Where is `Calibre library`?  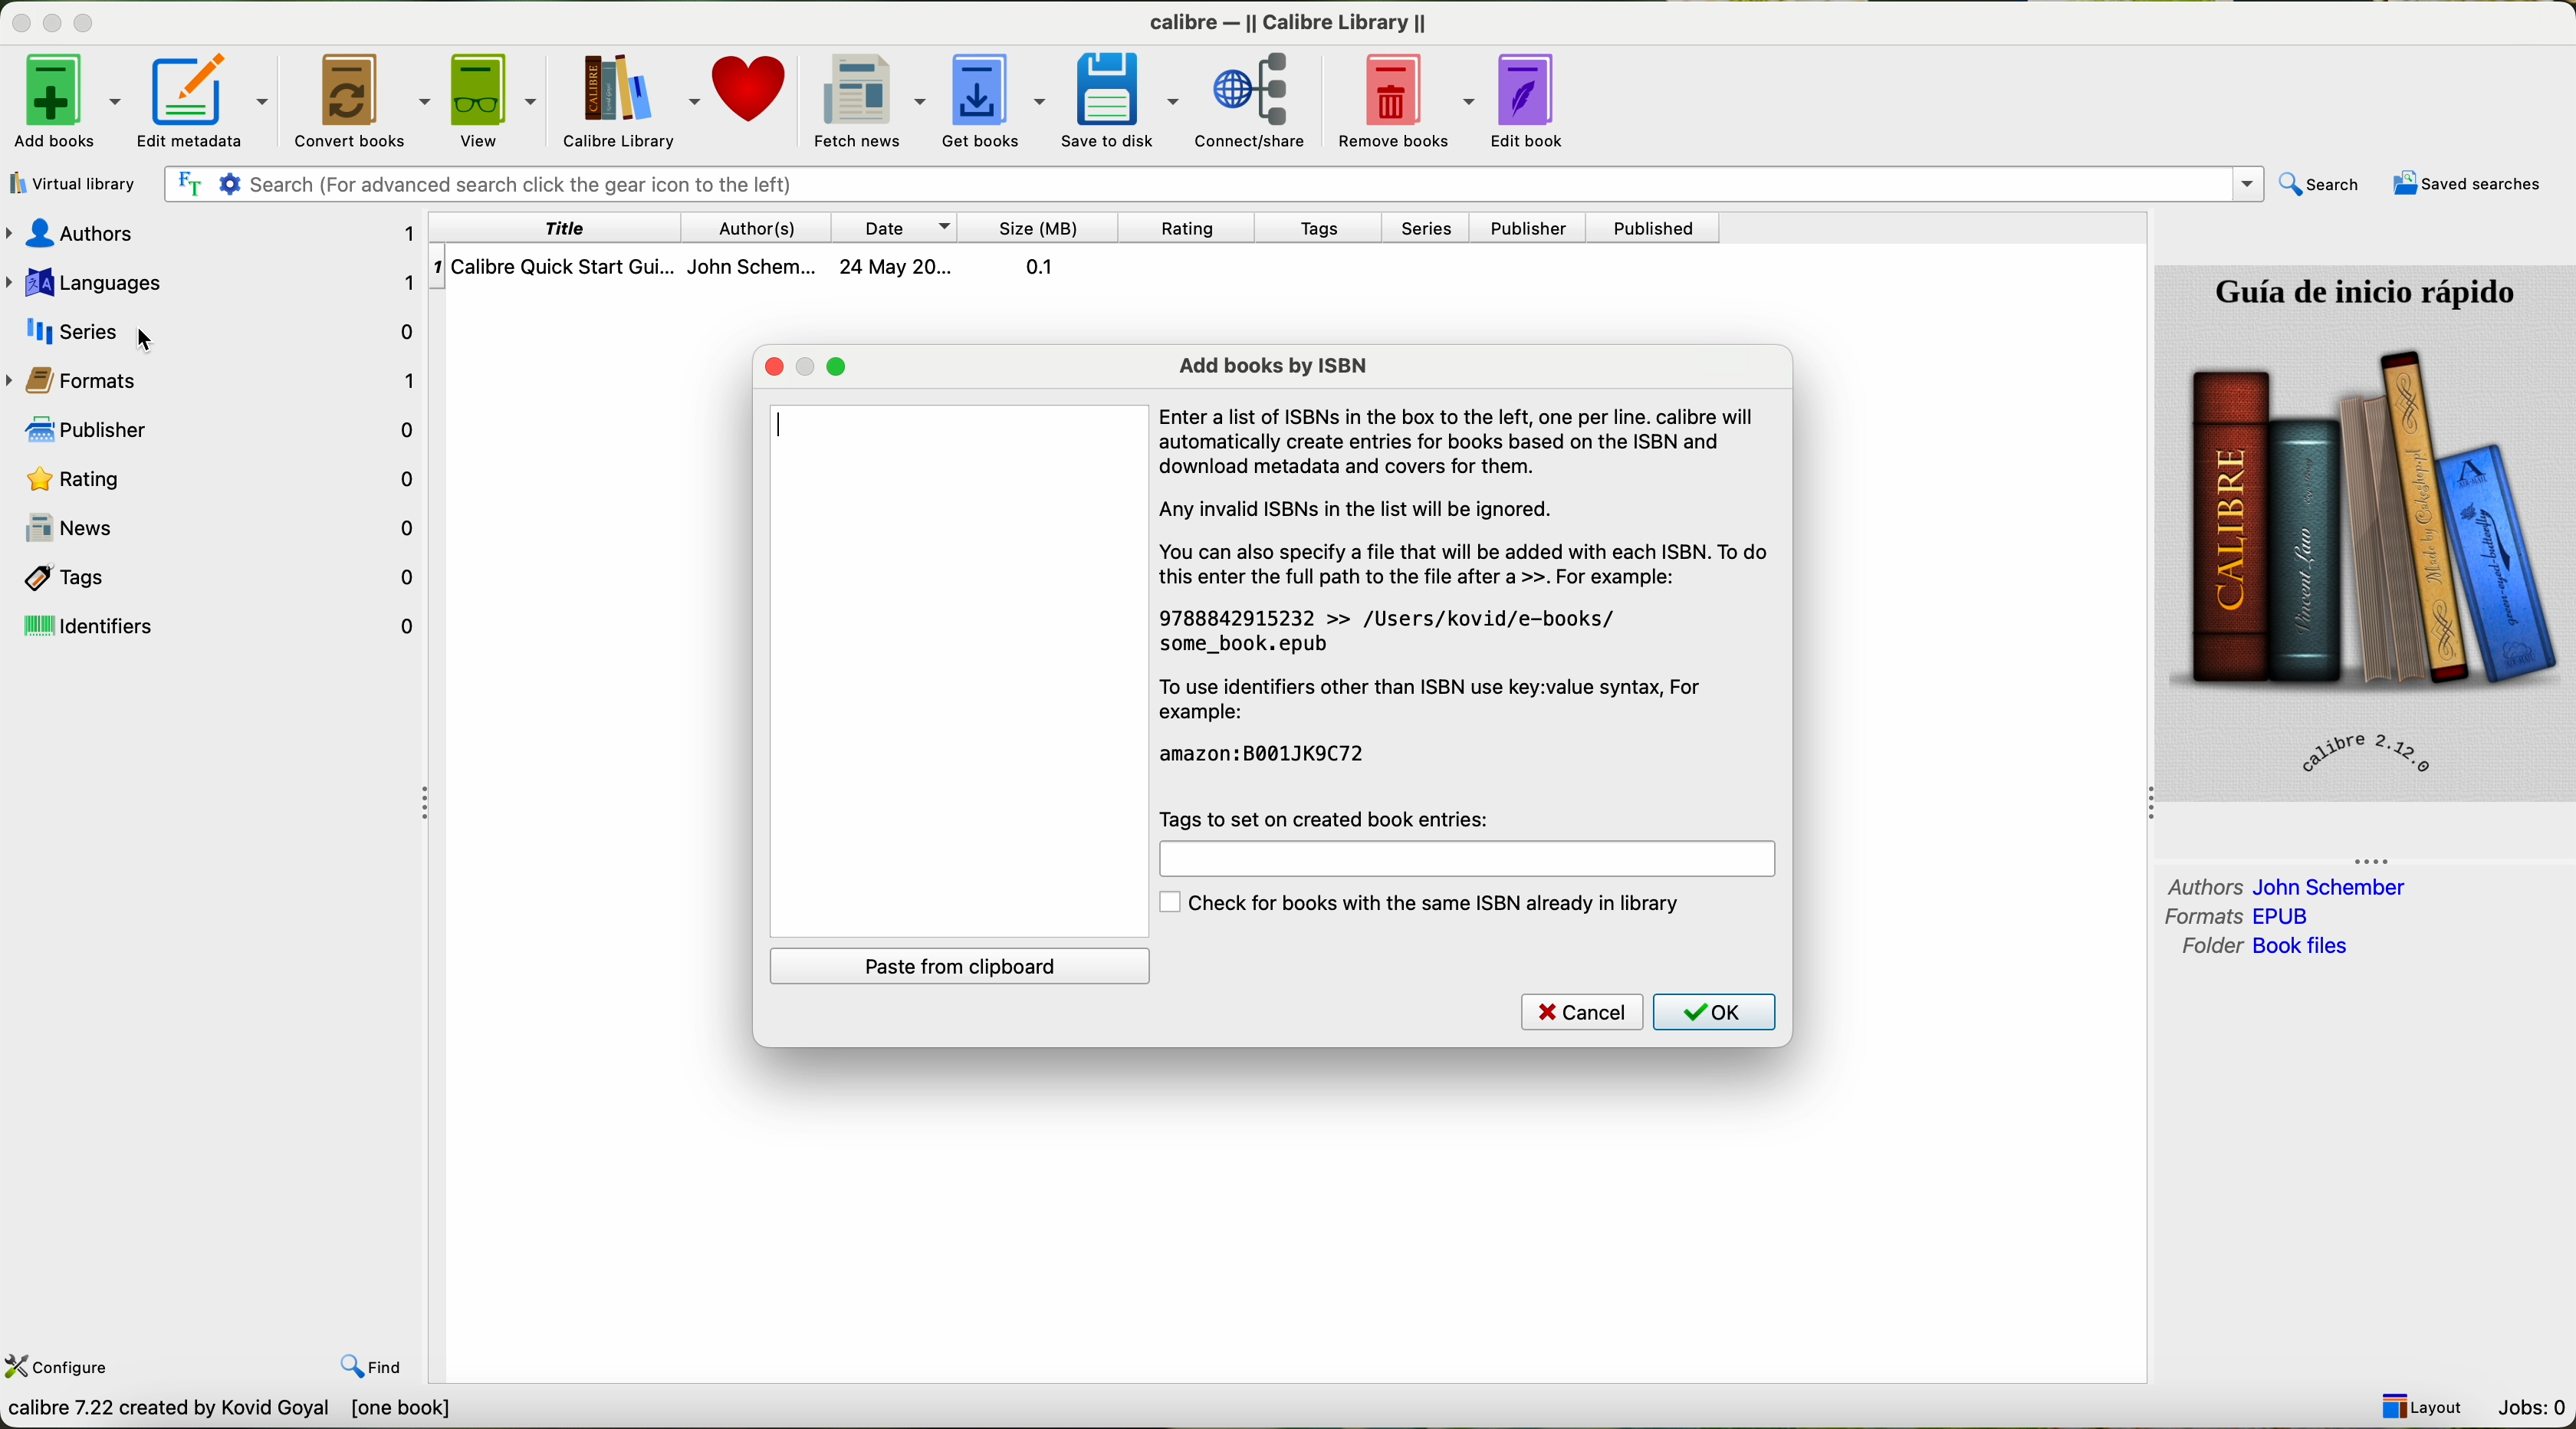
Calibre library is located at coordinates (633, 97).